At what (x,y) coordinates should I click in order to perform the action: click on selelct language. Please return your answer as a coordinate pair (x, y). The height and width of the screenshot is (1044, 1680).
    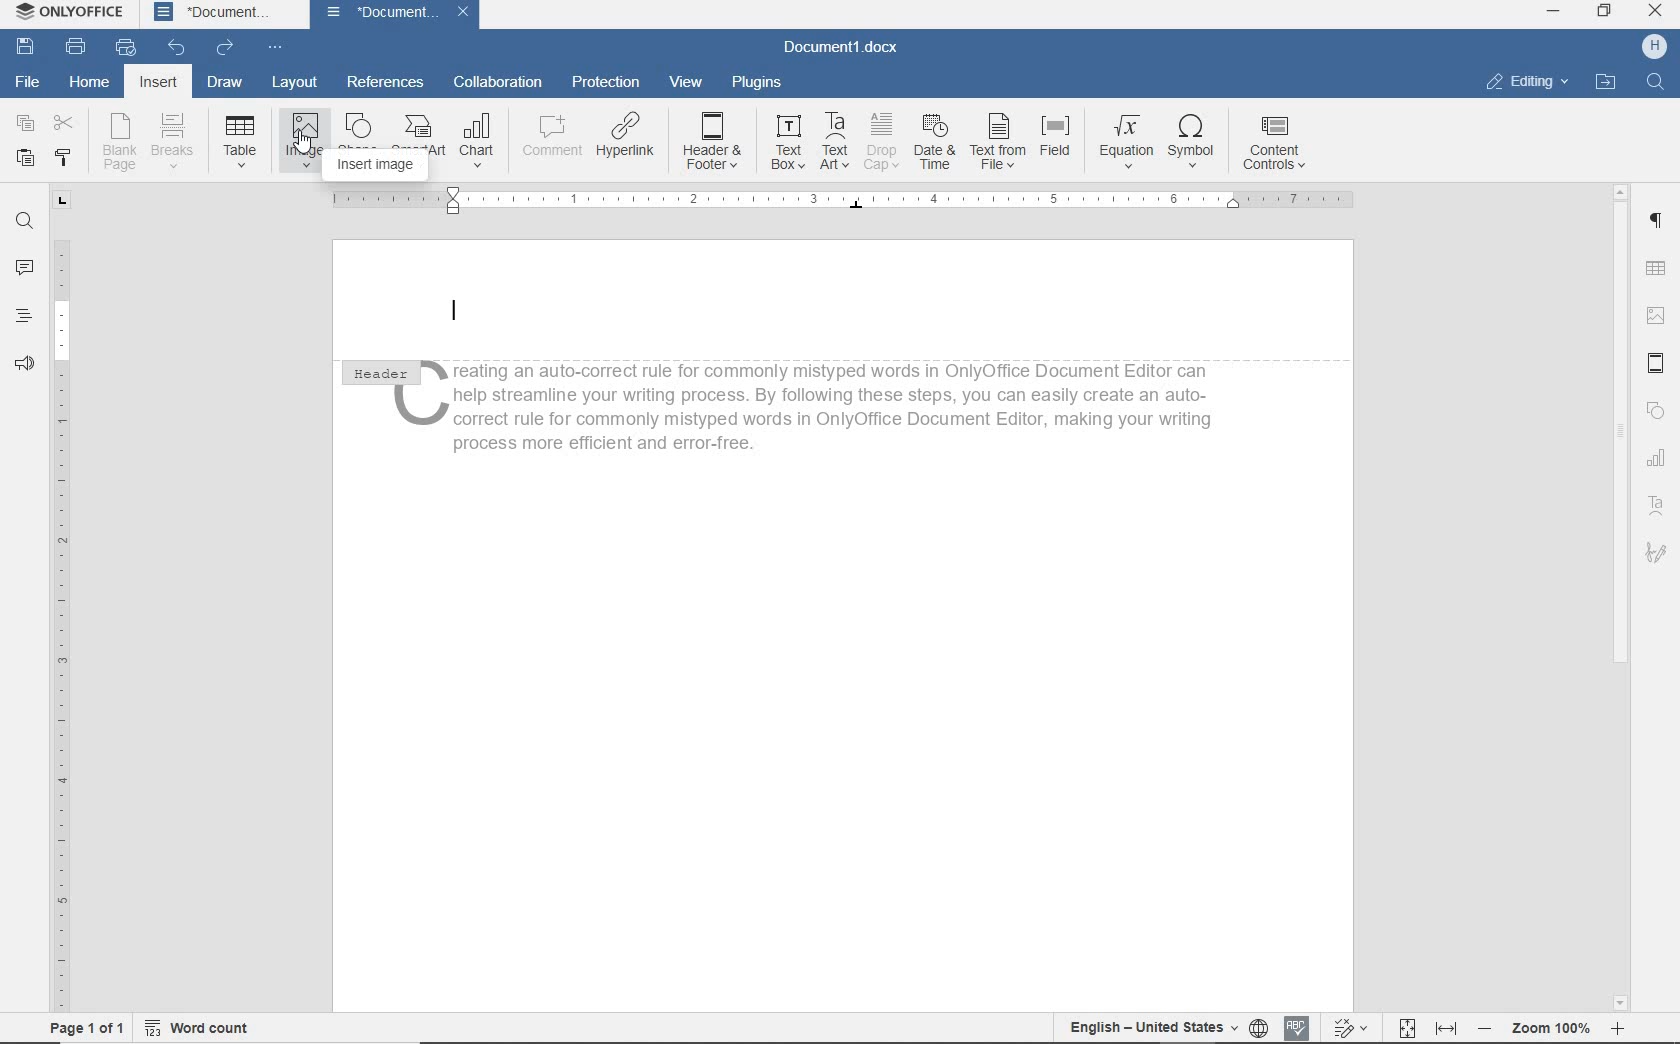
    Looking at the image, I should click on (1260, 1028).